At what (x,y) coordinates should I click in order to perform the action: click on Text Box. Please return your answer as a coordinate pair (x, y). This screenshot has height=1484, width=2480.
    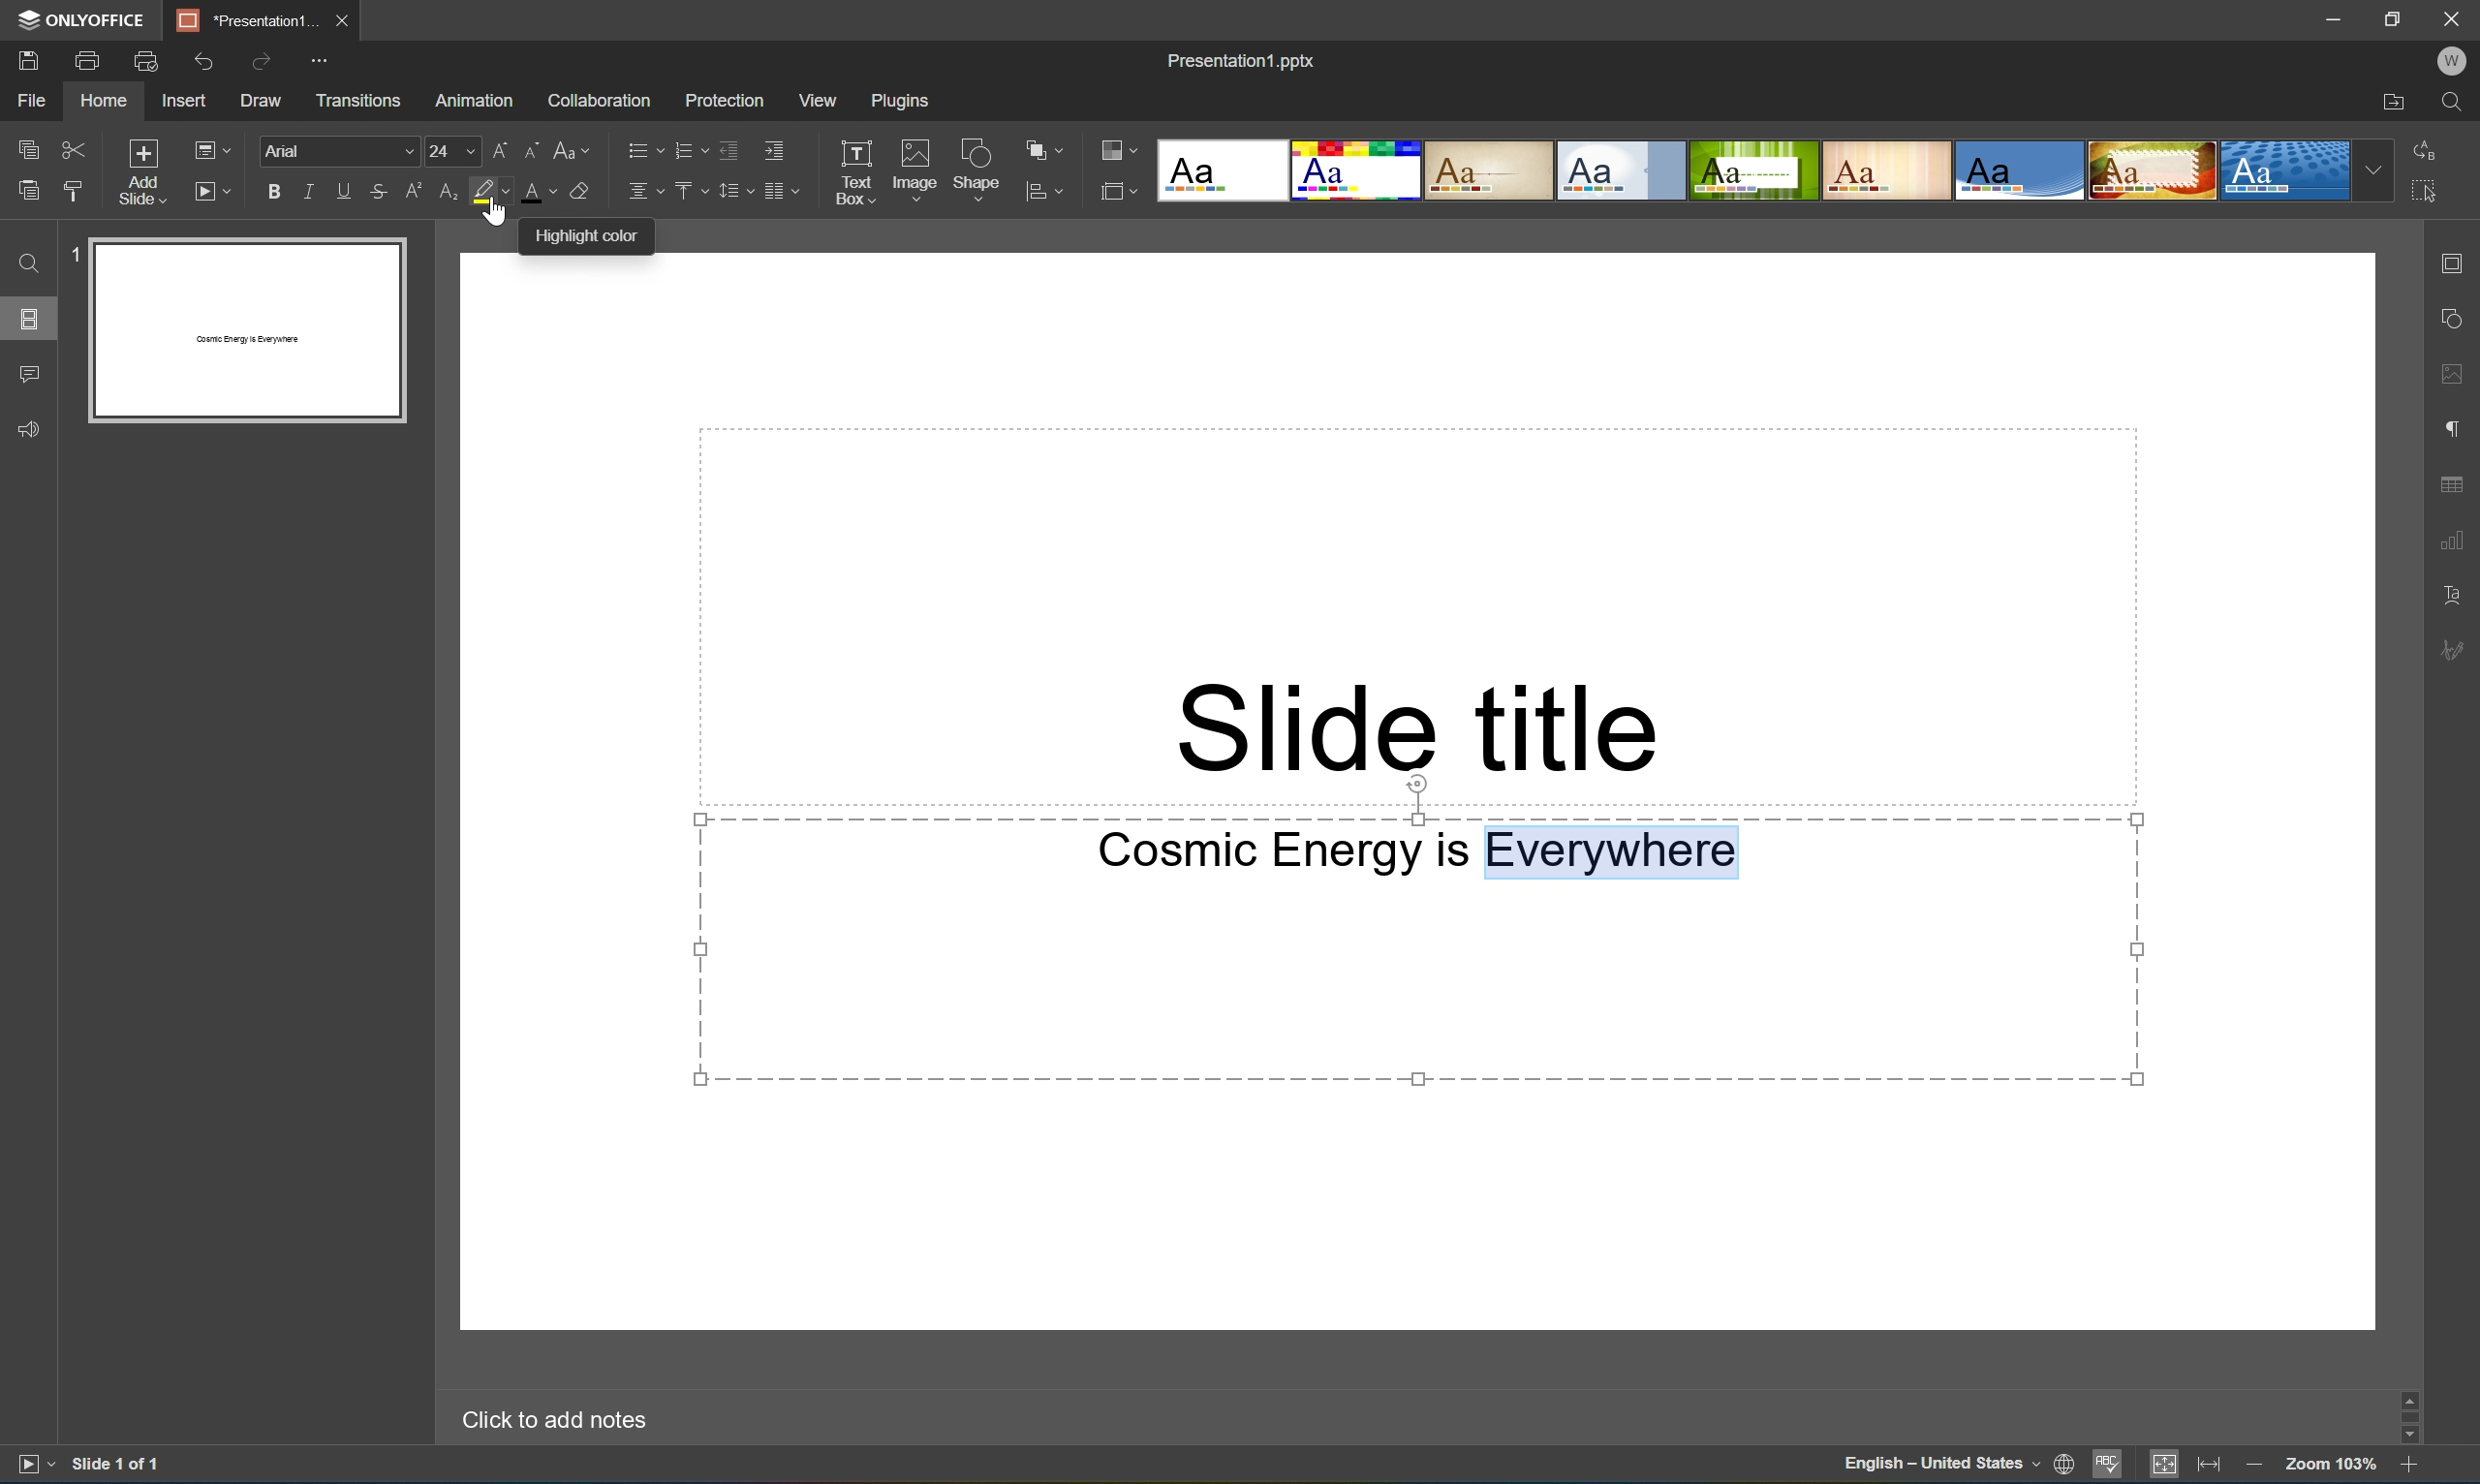
    Looking at the image, I should click on (859, 170).